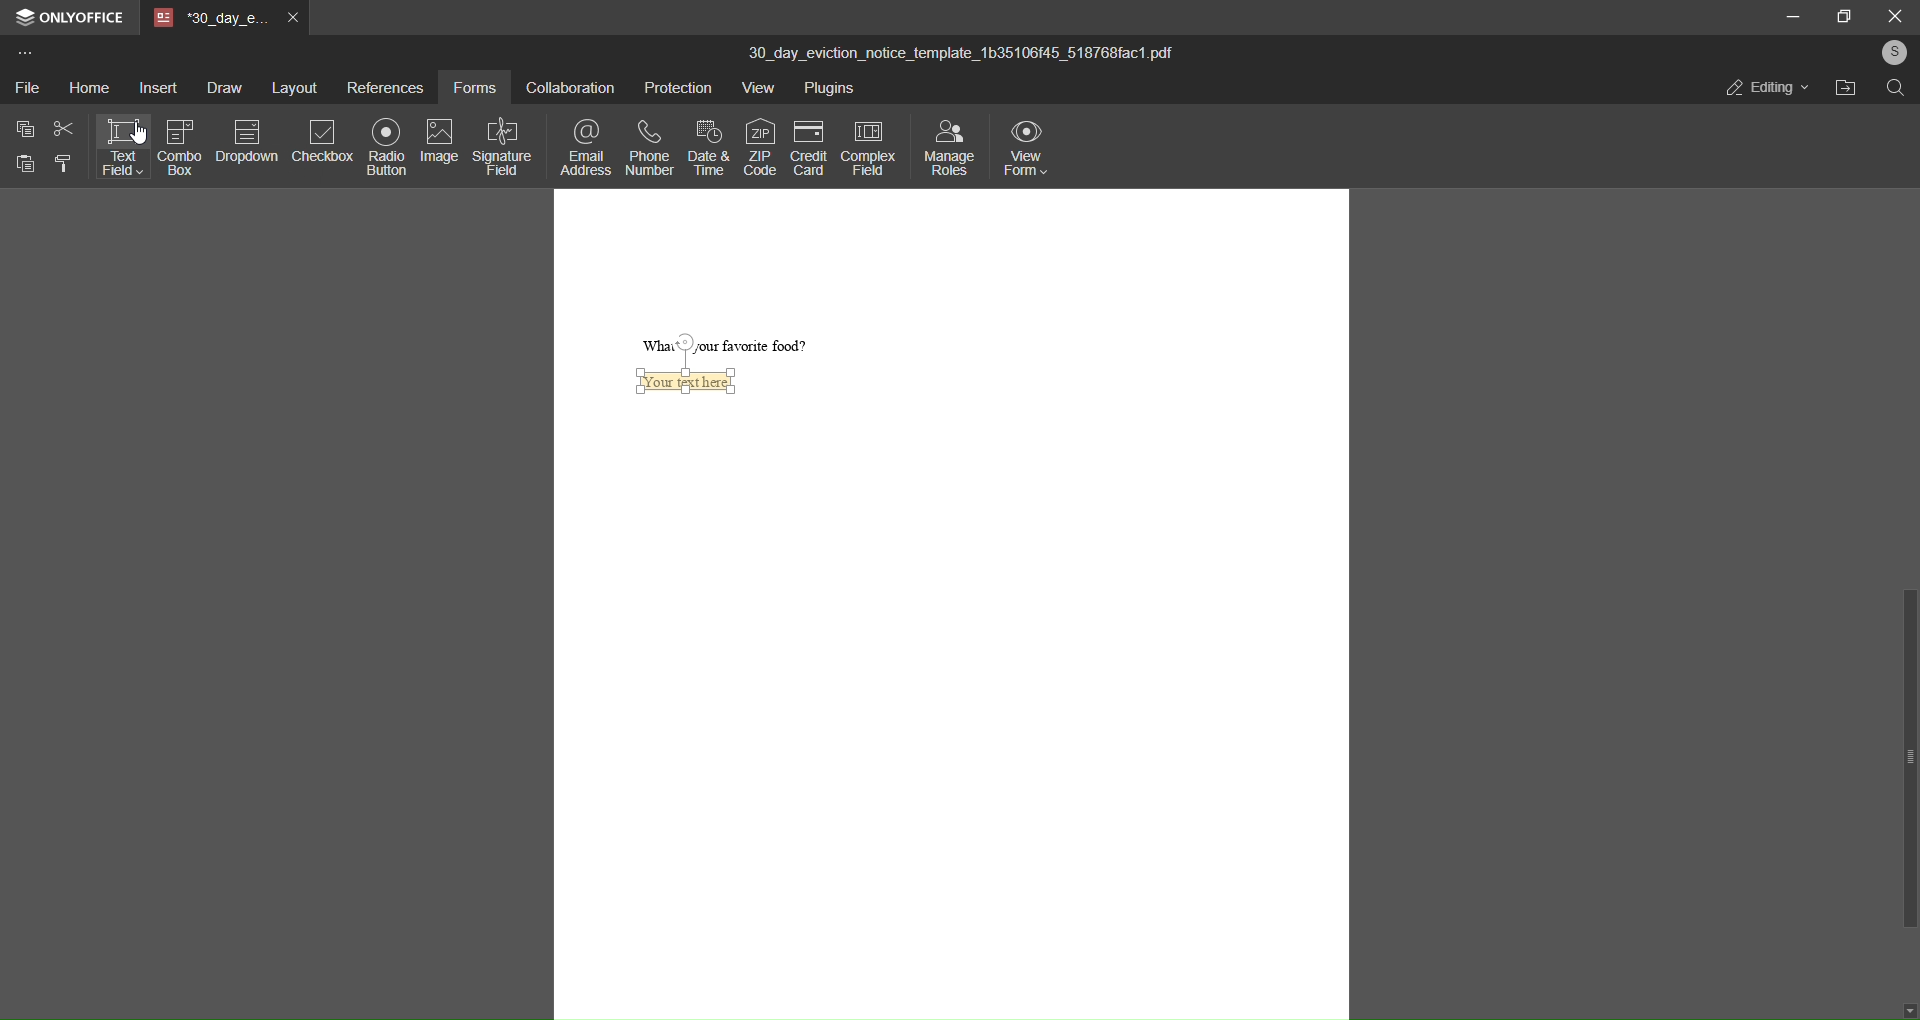 Image resolution: width=1920 pixels, height=1020 pixels. I want to click on paste, so click(23, 163).